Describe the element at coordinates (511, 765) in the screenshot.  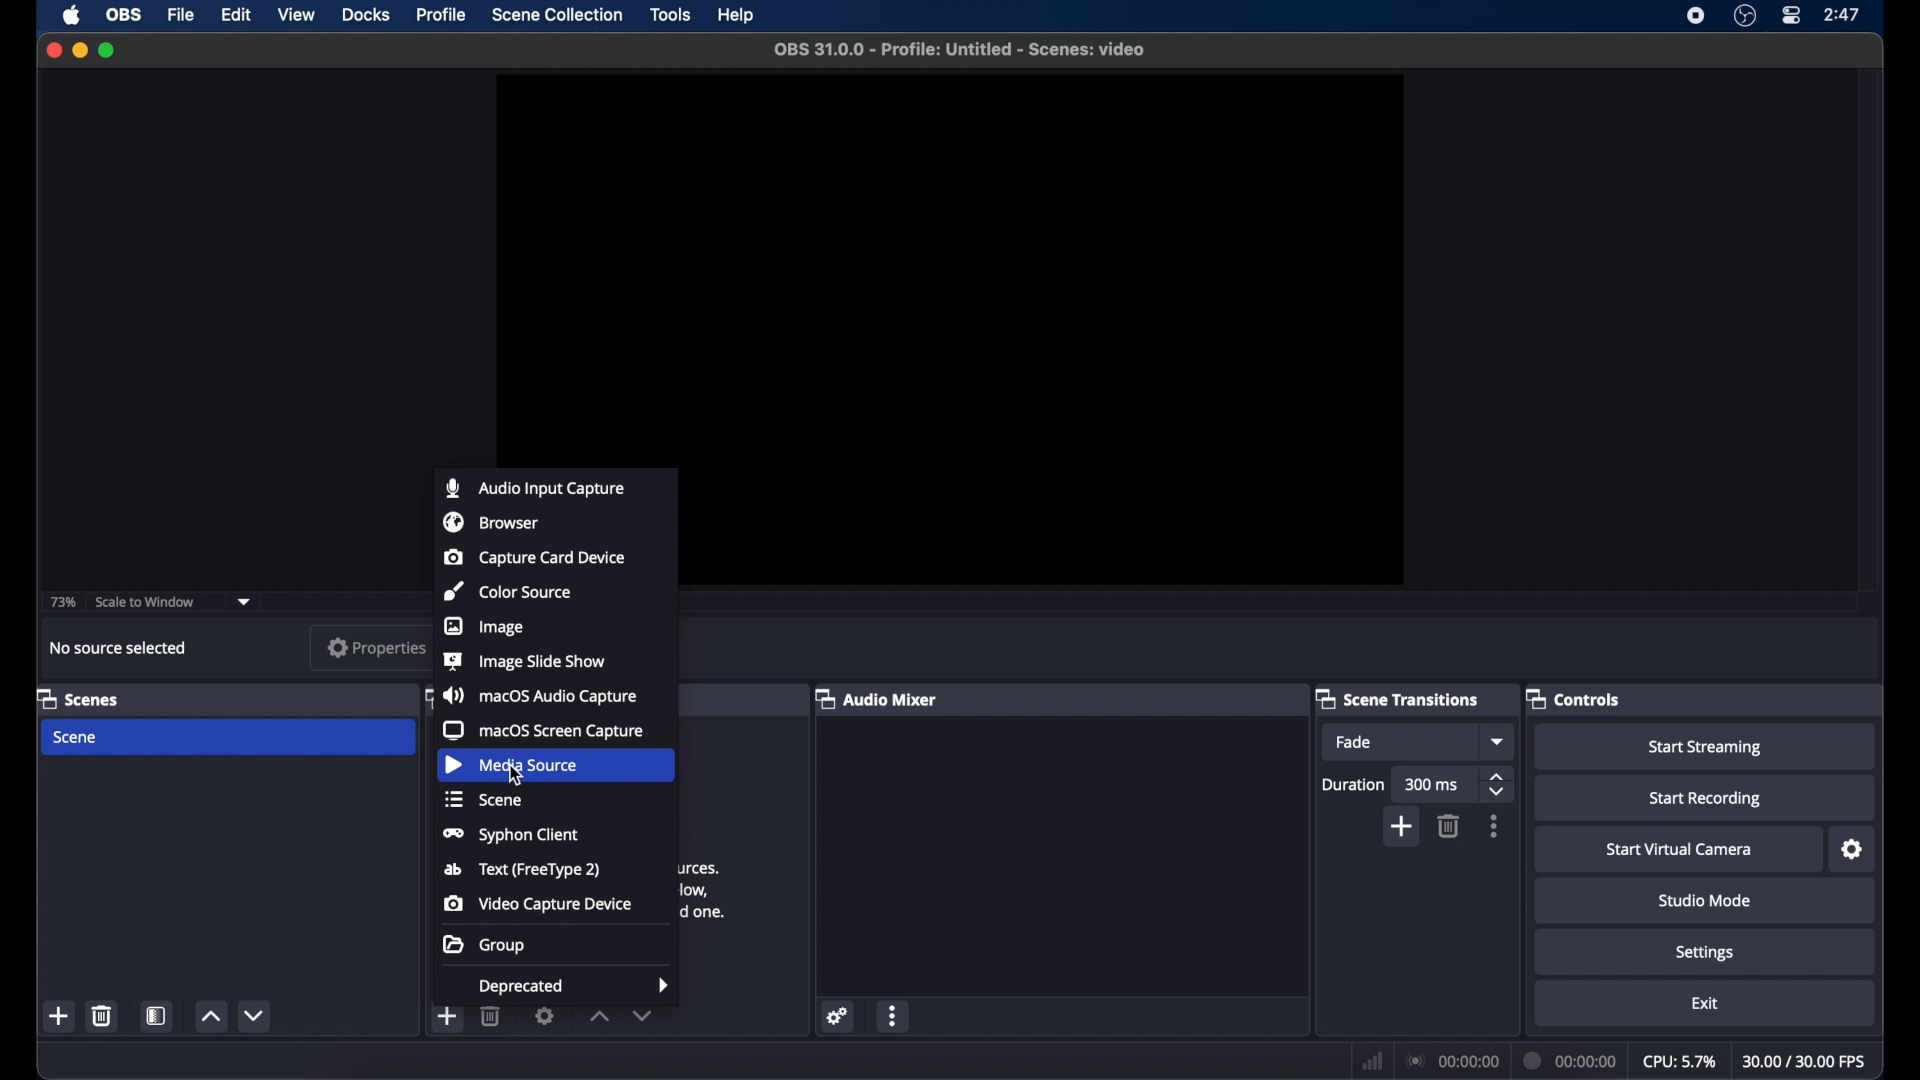
I see `media source` at that location.